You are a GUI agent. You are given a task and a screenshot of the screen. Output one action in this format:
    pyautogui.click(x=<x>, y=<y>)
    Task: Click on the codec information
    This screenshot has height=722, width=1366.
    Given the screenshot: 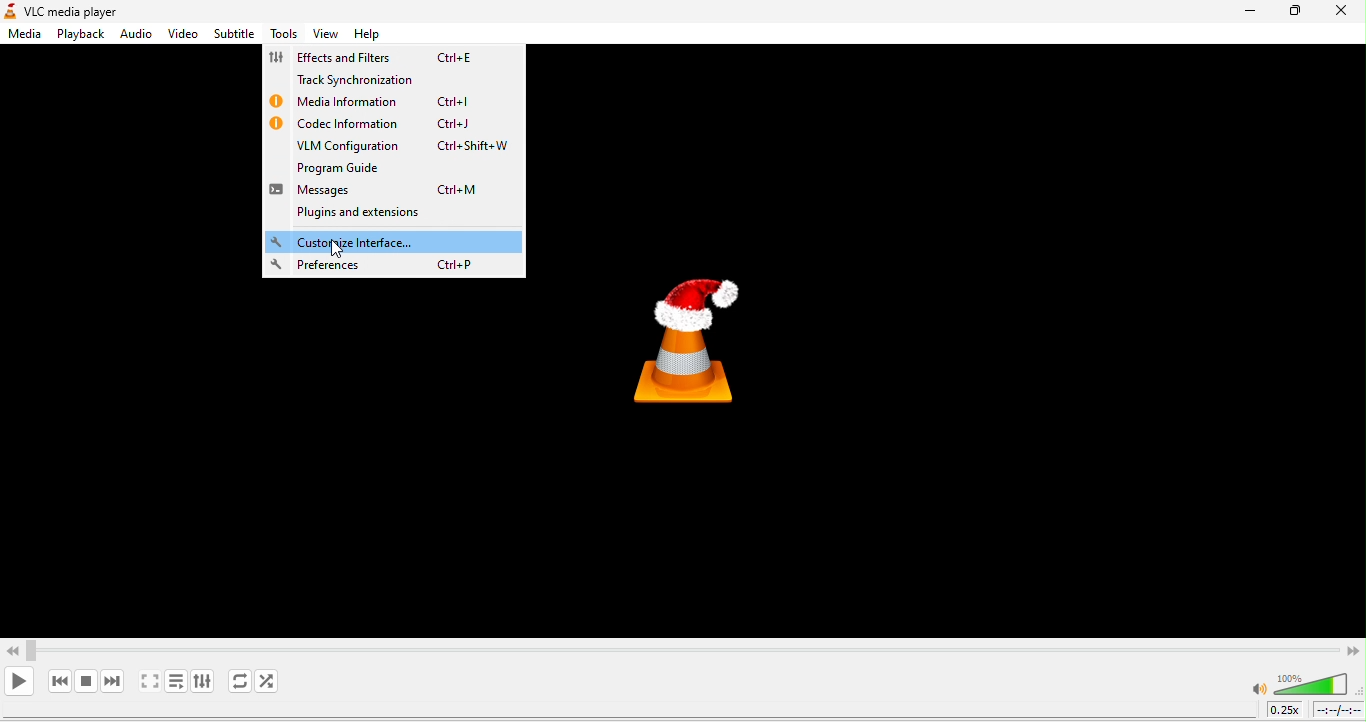 What is the action you would take?
    pyautogui.click(x=380, y=124)
    